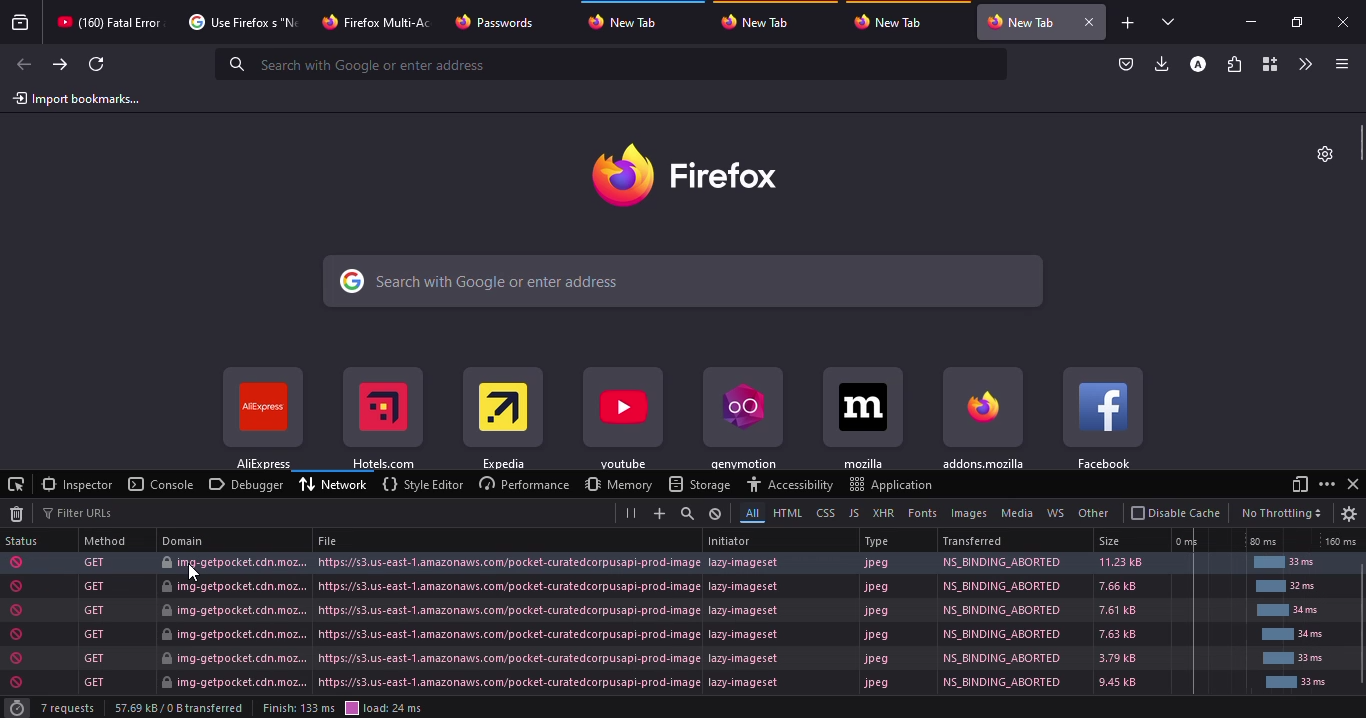  I want to click on 0, so click(1189, 543).